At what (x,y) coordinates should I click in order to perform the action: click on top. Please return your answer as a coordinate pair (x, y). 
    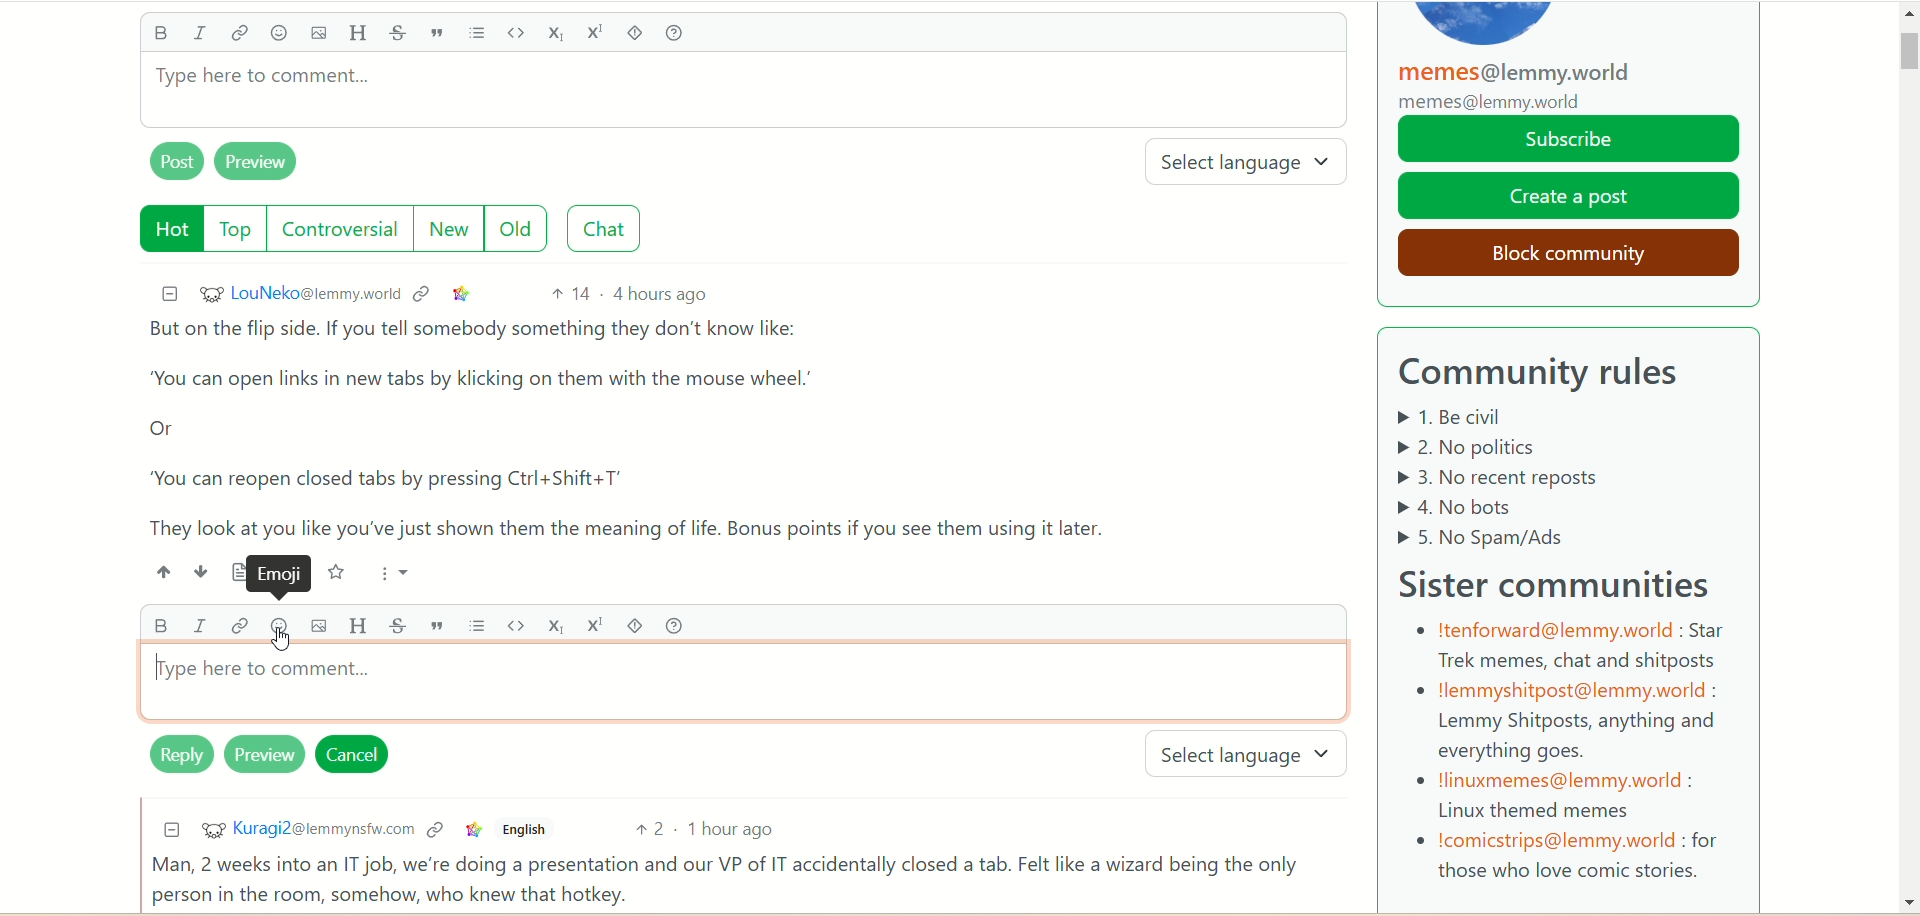
    Looking at the image, I should click on (236, 231).